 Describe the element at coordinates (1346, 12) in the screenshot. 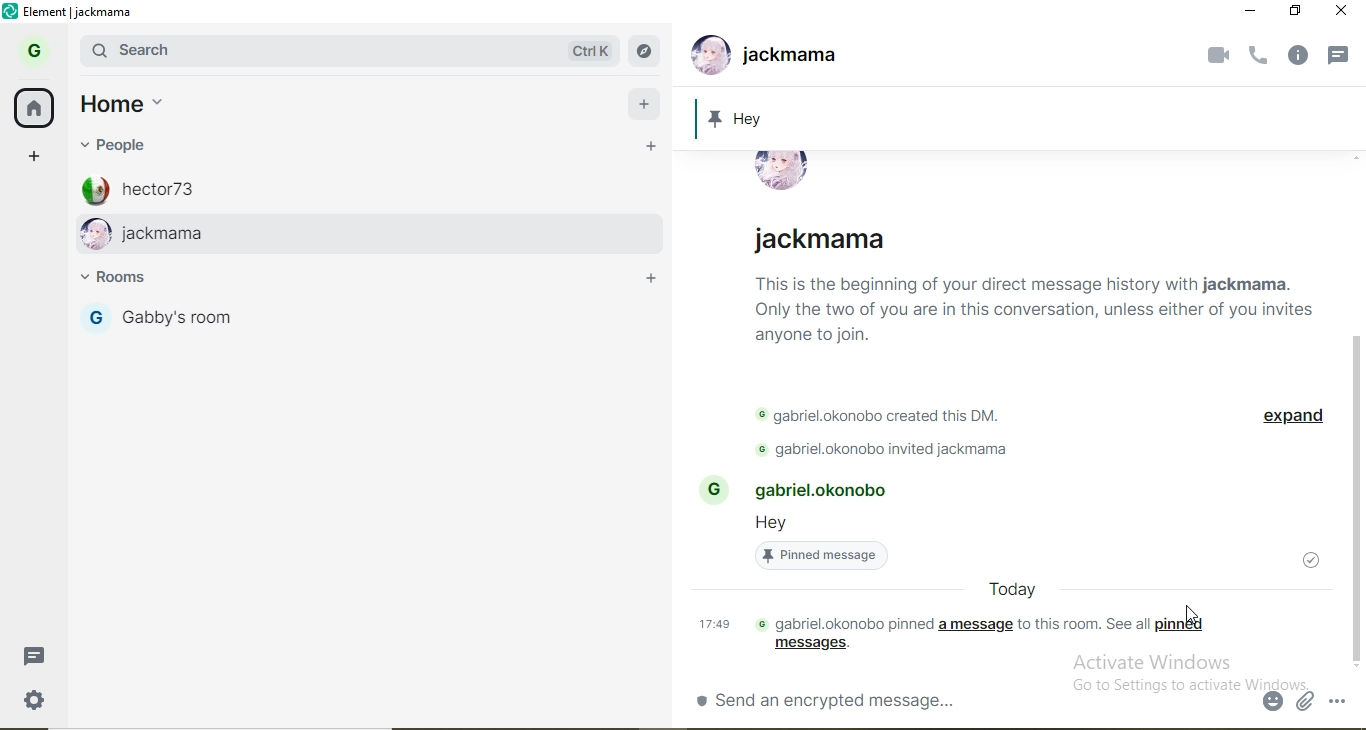

I see `` at that location.